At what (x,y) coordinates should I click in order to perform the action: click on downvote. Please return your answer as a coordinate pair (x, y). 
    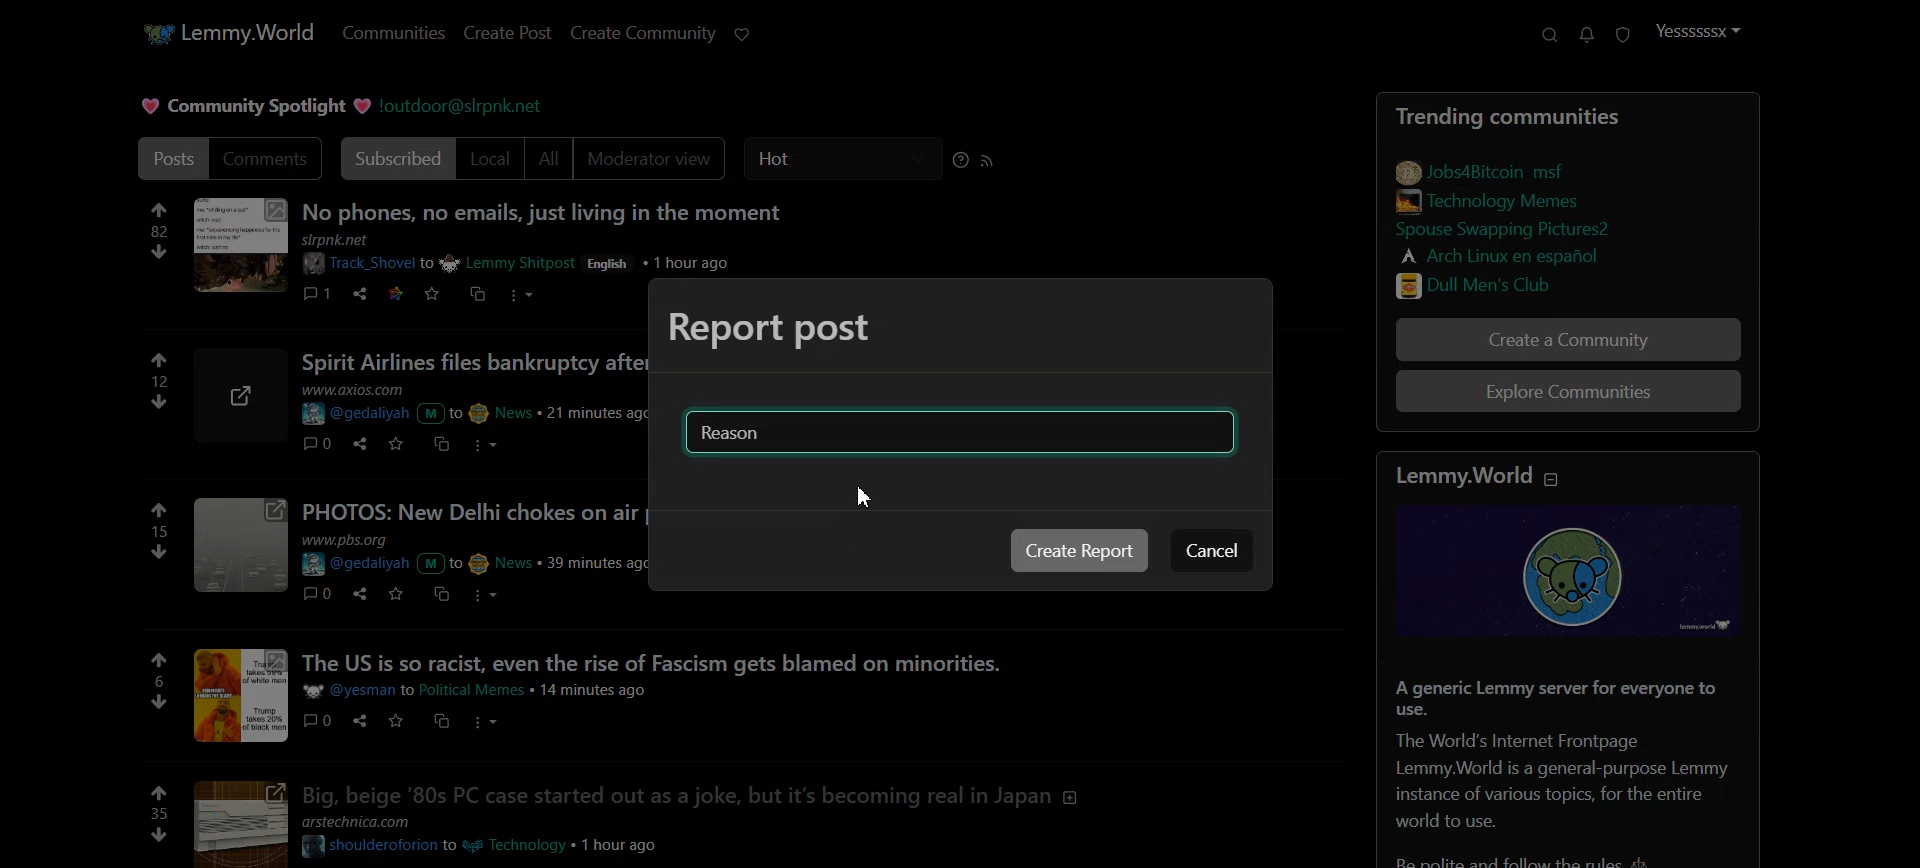
    Looking at the image, I should click on (156, 701).